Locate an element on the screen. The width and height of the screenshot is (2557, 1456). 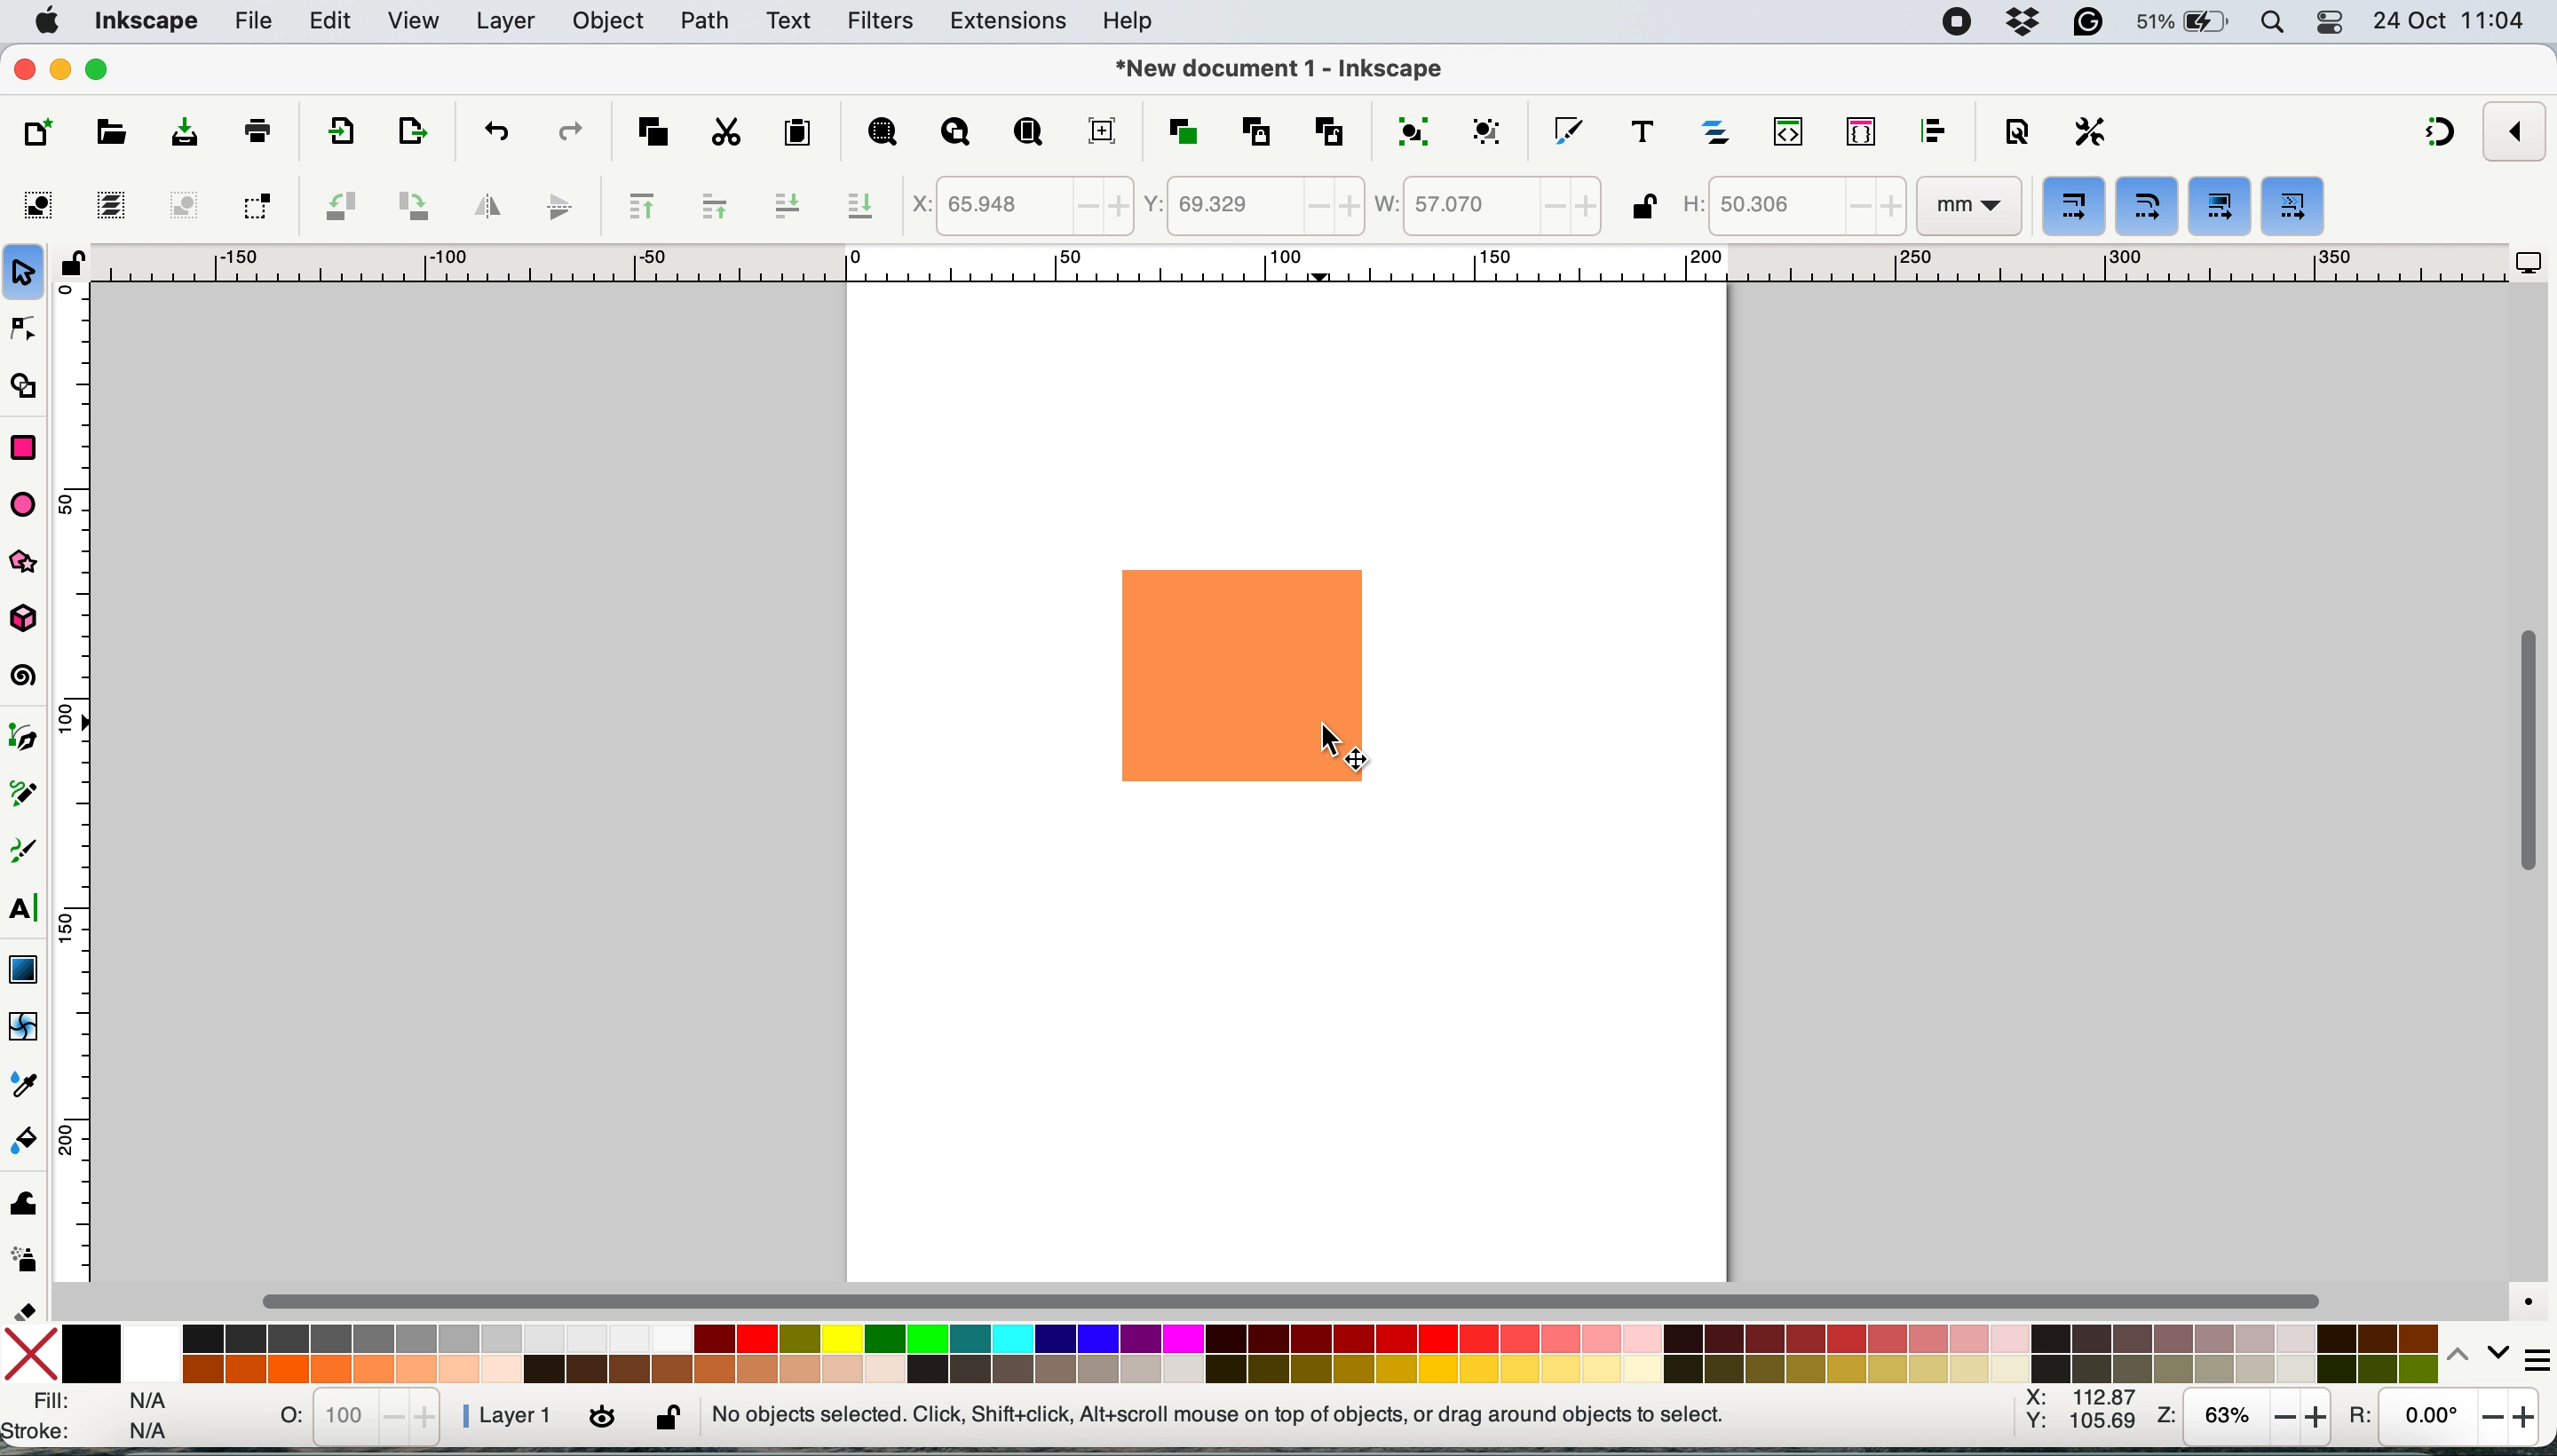
lower selection one step is located at coordinates (787, 206).